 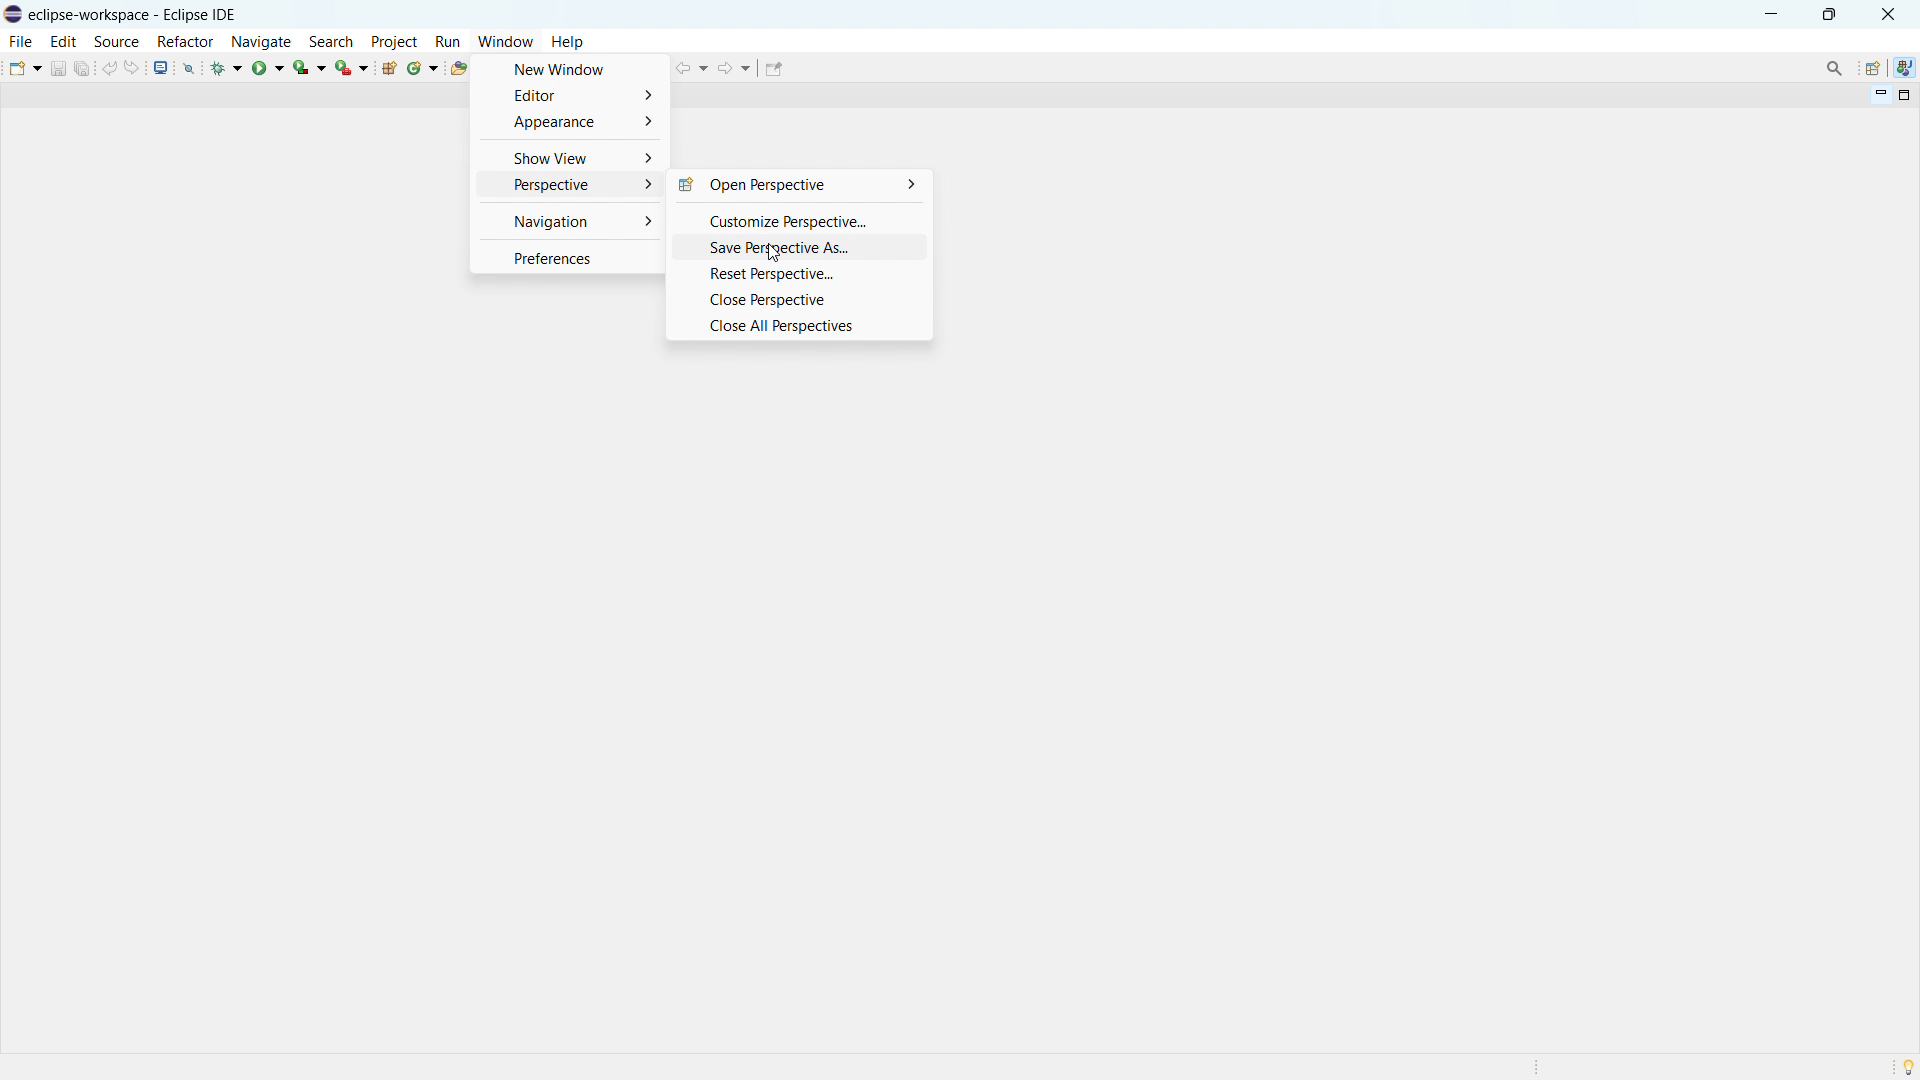 What do you see at coordinates (14, 14) in the screenshot?
I see `logo` at bounding box center [14, 14].